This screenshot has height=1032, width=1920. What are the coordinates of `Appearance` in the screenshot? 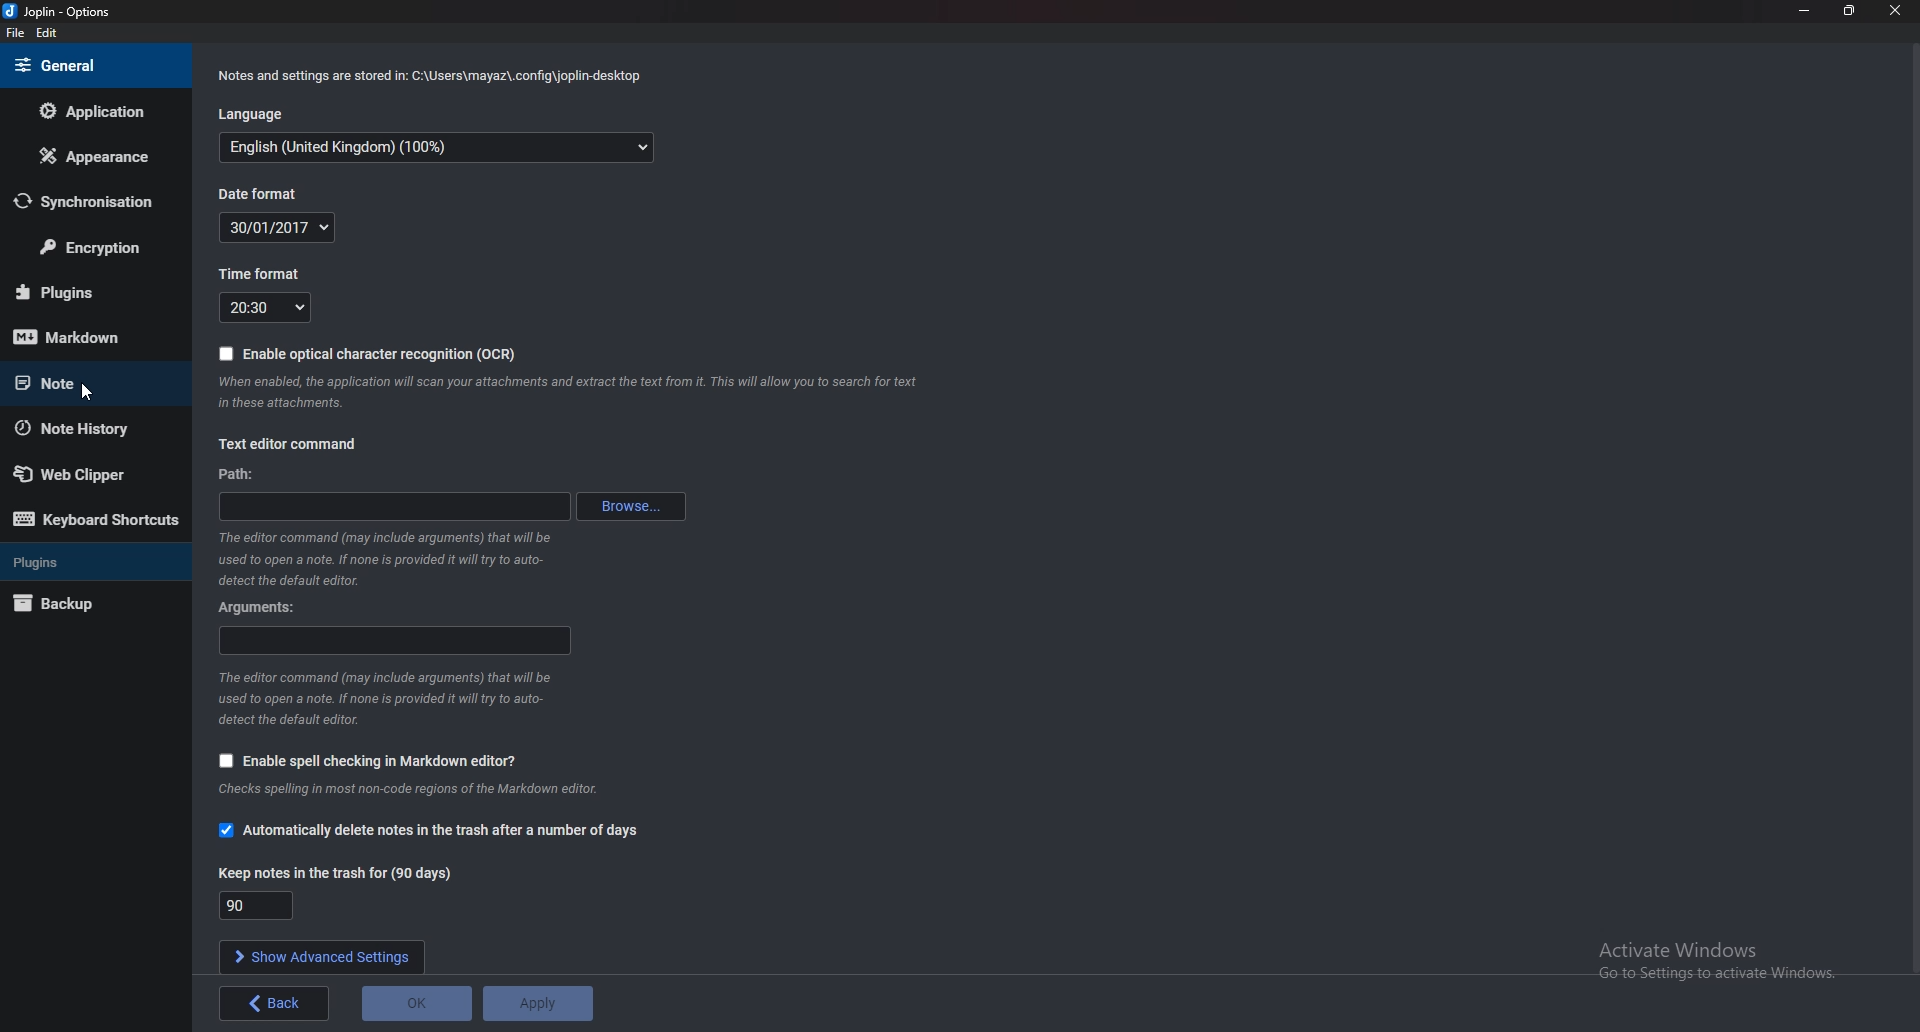 It's located at (91, 158).